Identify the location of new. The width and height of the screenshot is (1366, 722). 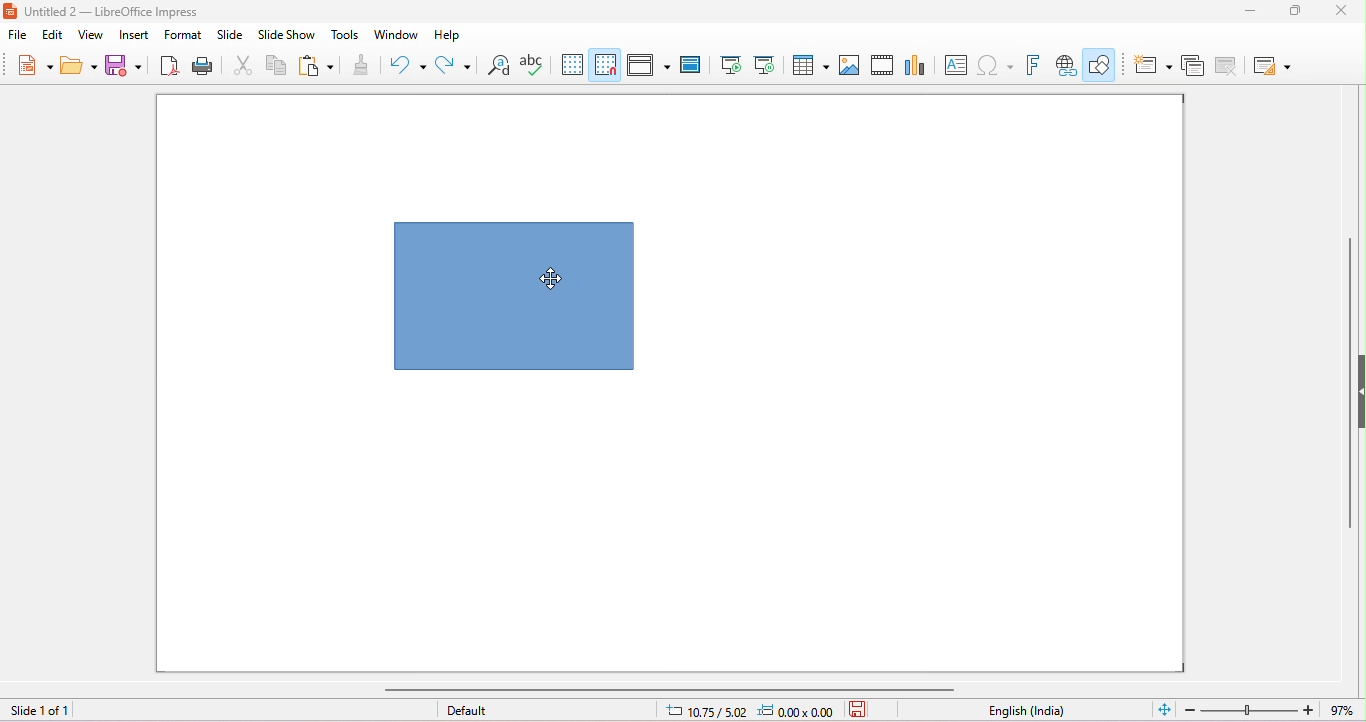
(35, 64).